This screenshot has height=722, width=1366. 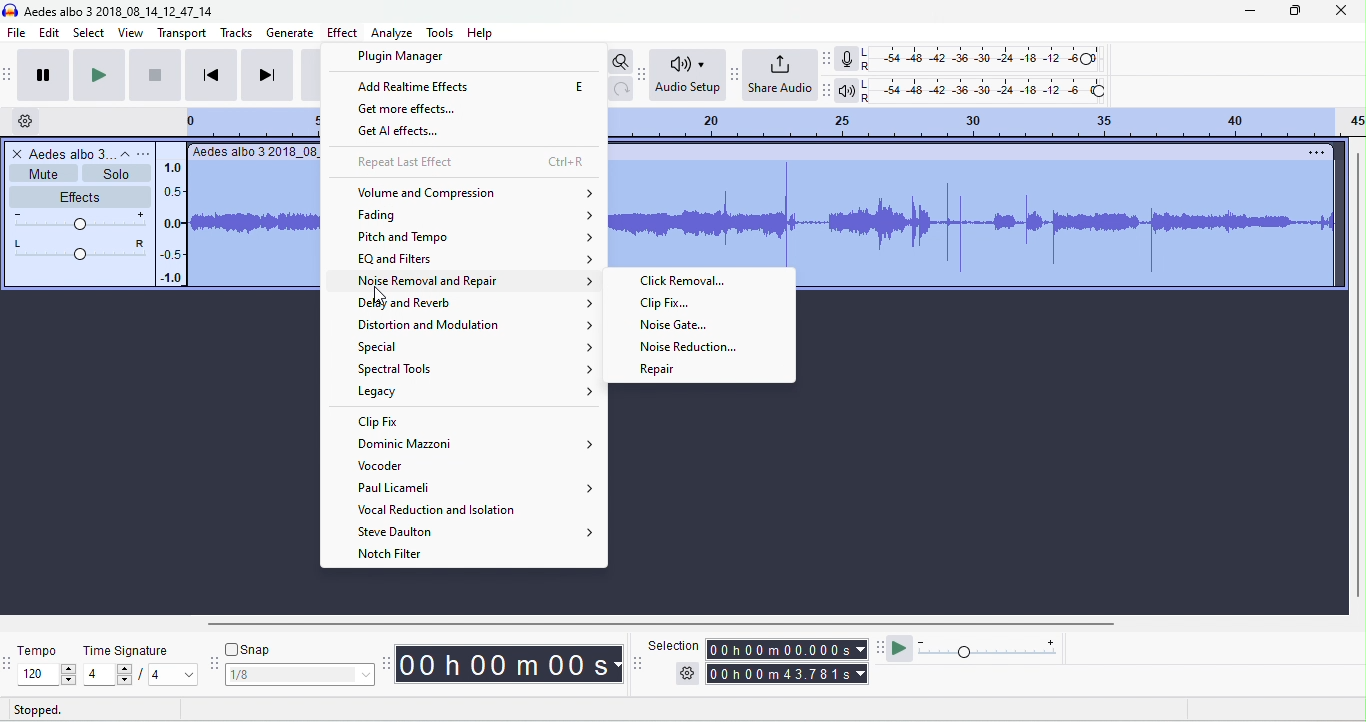 What do you see at coordinates (510, 665) in the screenshot?
I see `audacity time` at bounding box center [510, 665].